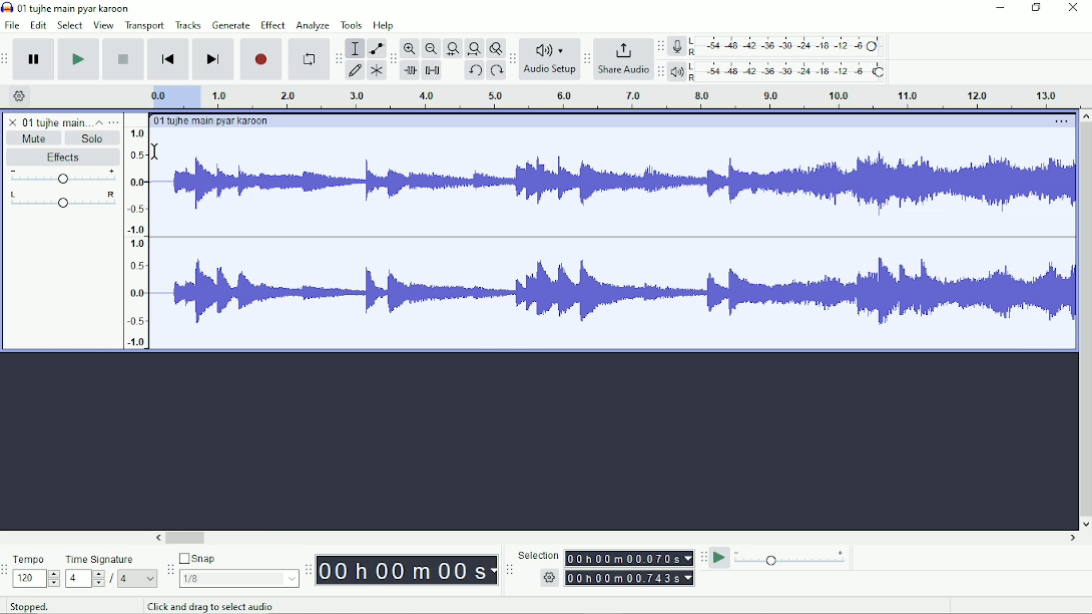 The image size is (1092, 614). What do you see at coordinates (36, 559) in the screenshot?
I see `Tempo` at bounding box center [36, 559].